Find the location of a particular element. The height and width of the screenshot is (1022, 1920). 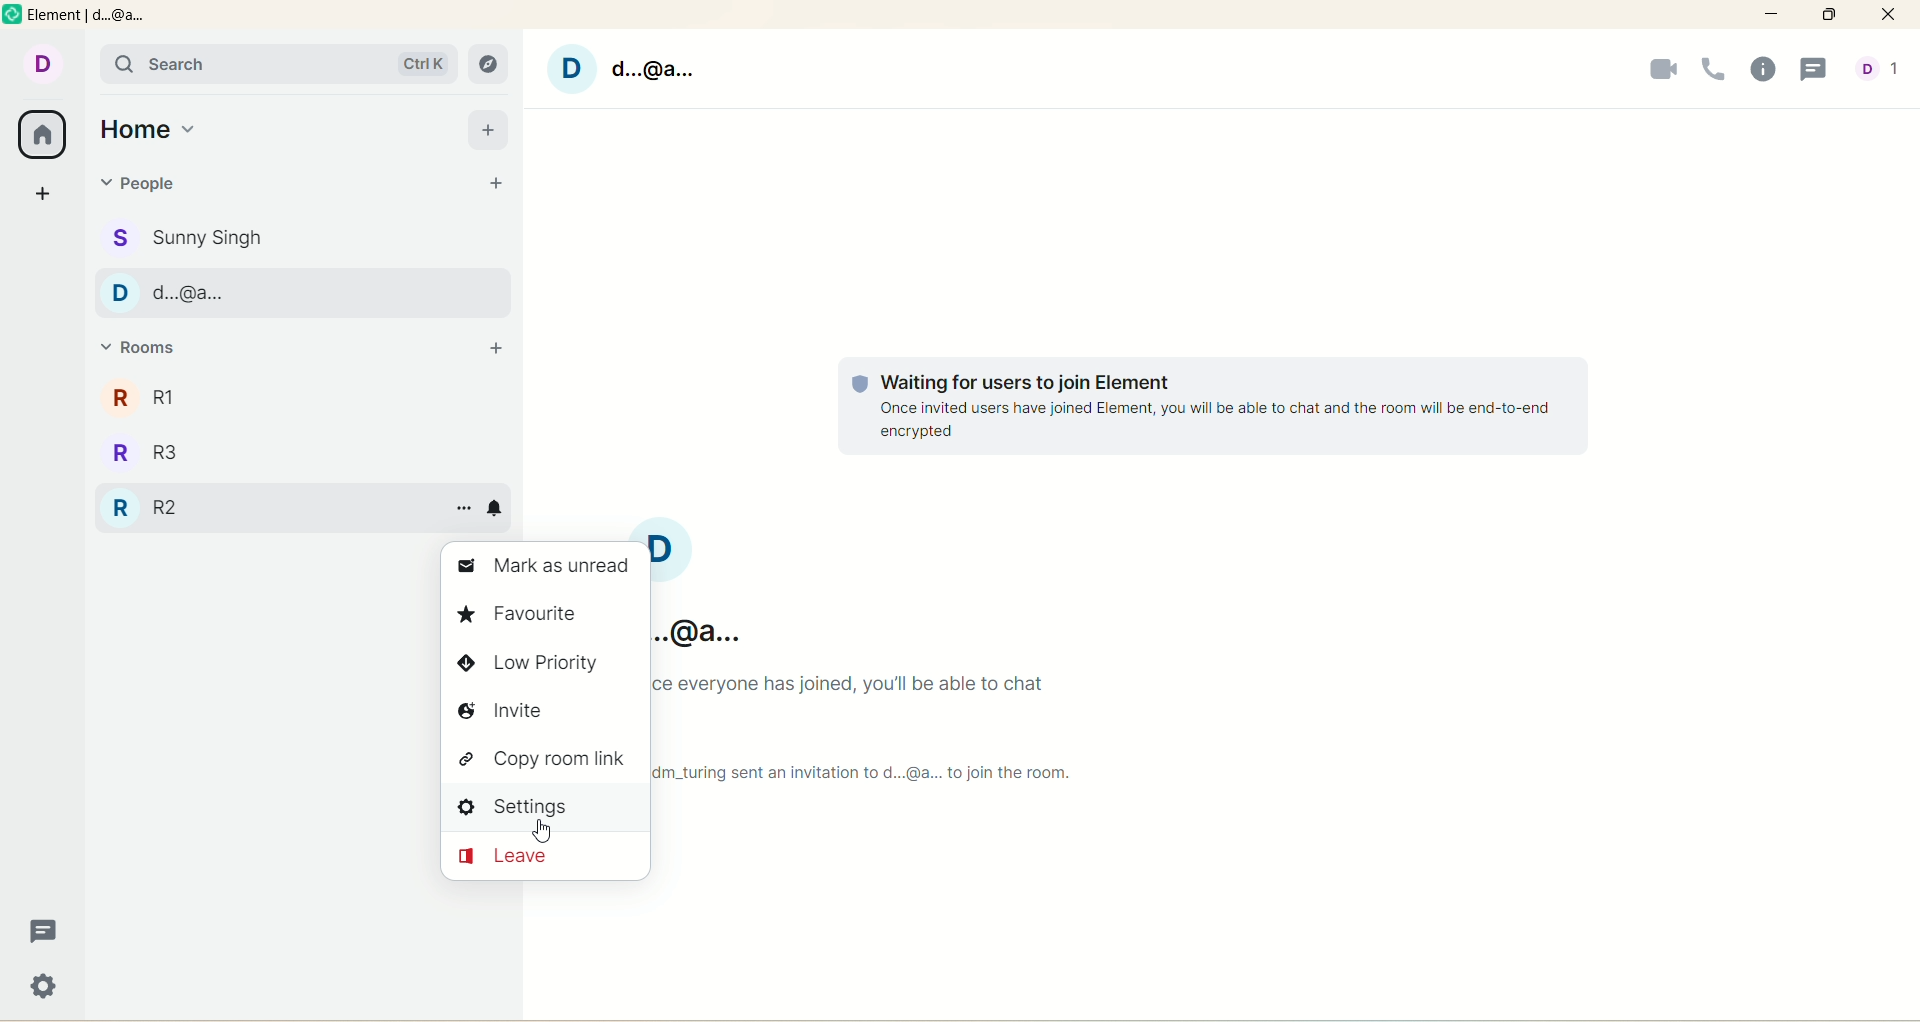

account is located at coordinates (41, 61).